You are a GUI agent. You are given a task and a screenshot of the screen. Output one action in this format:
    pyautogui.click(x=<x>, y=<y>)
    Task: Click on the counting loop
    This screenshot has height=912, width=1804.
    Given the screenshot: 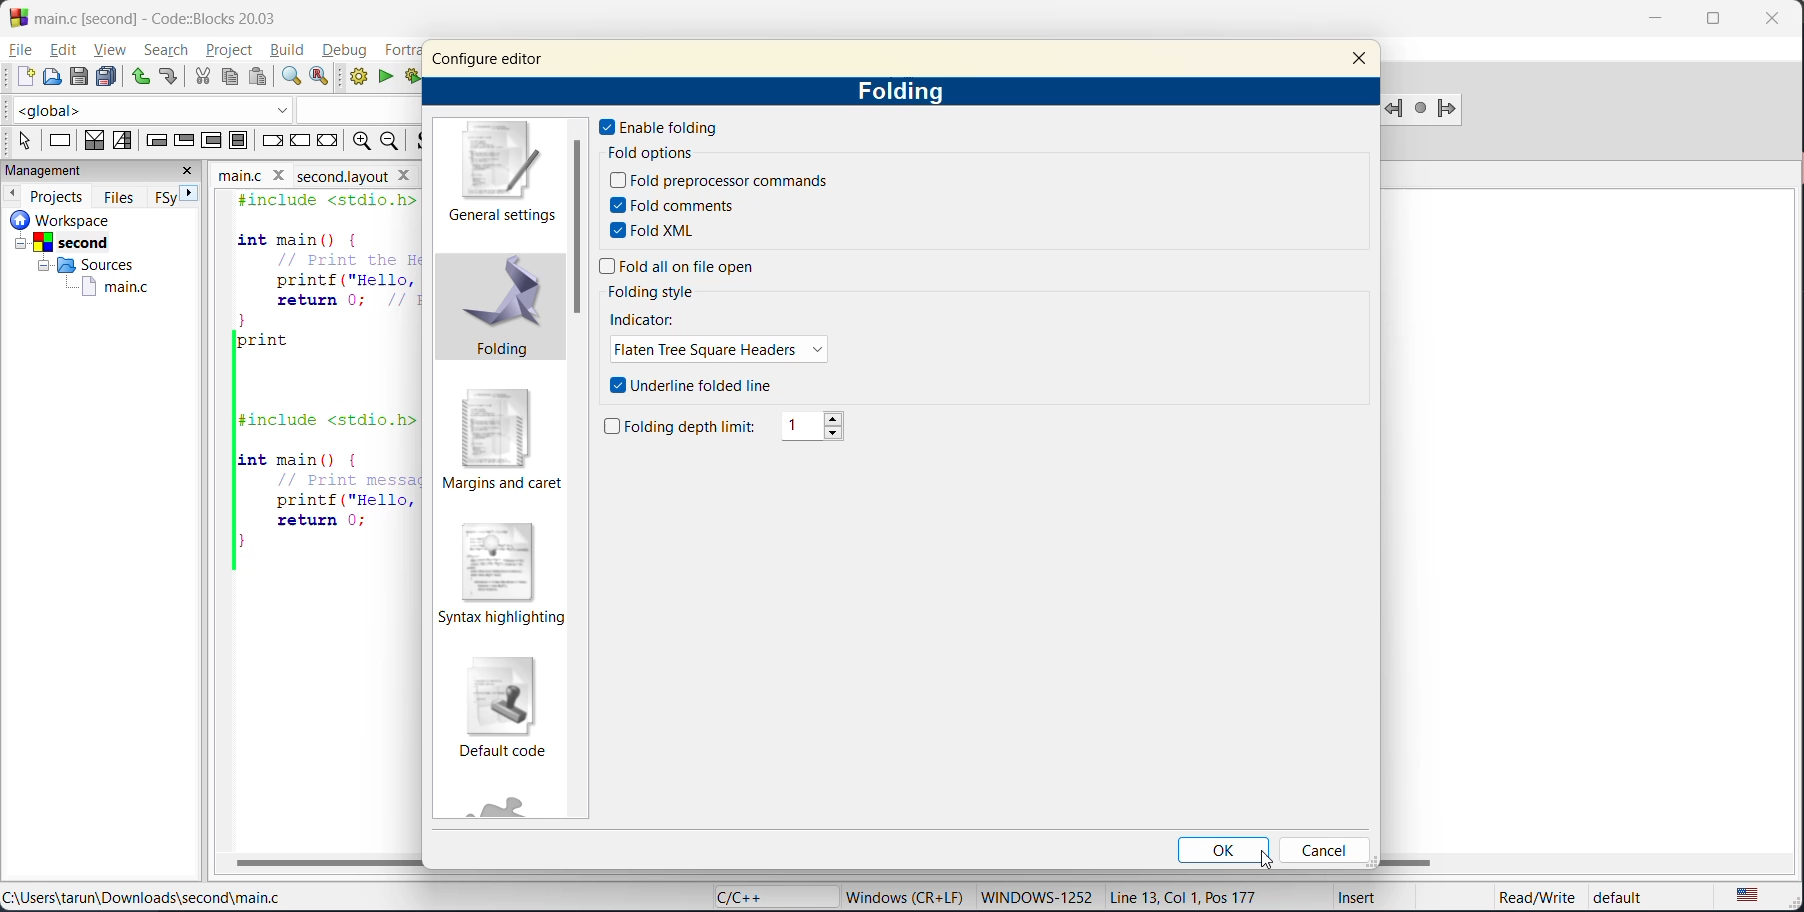 What is the action you would take?
    pyautogui.click(x=214, y=140)
    